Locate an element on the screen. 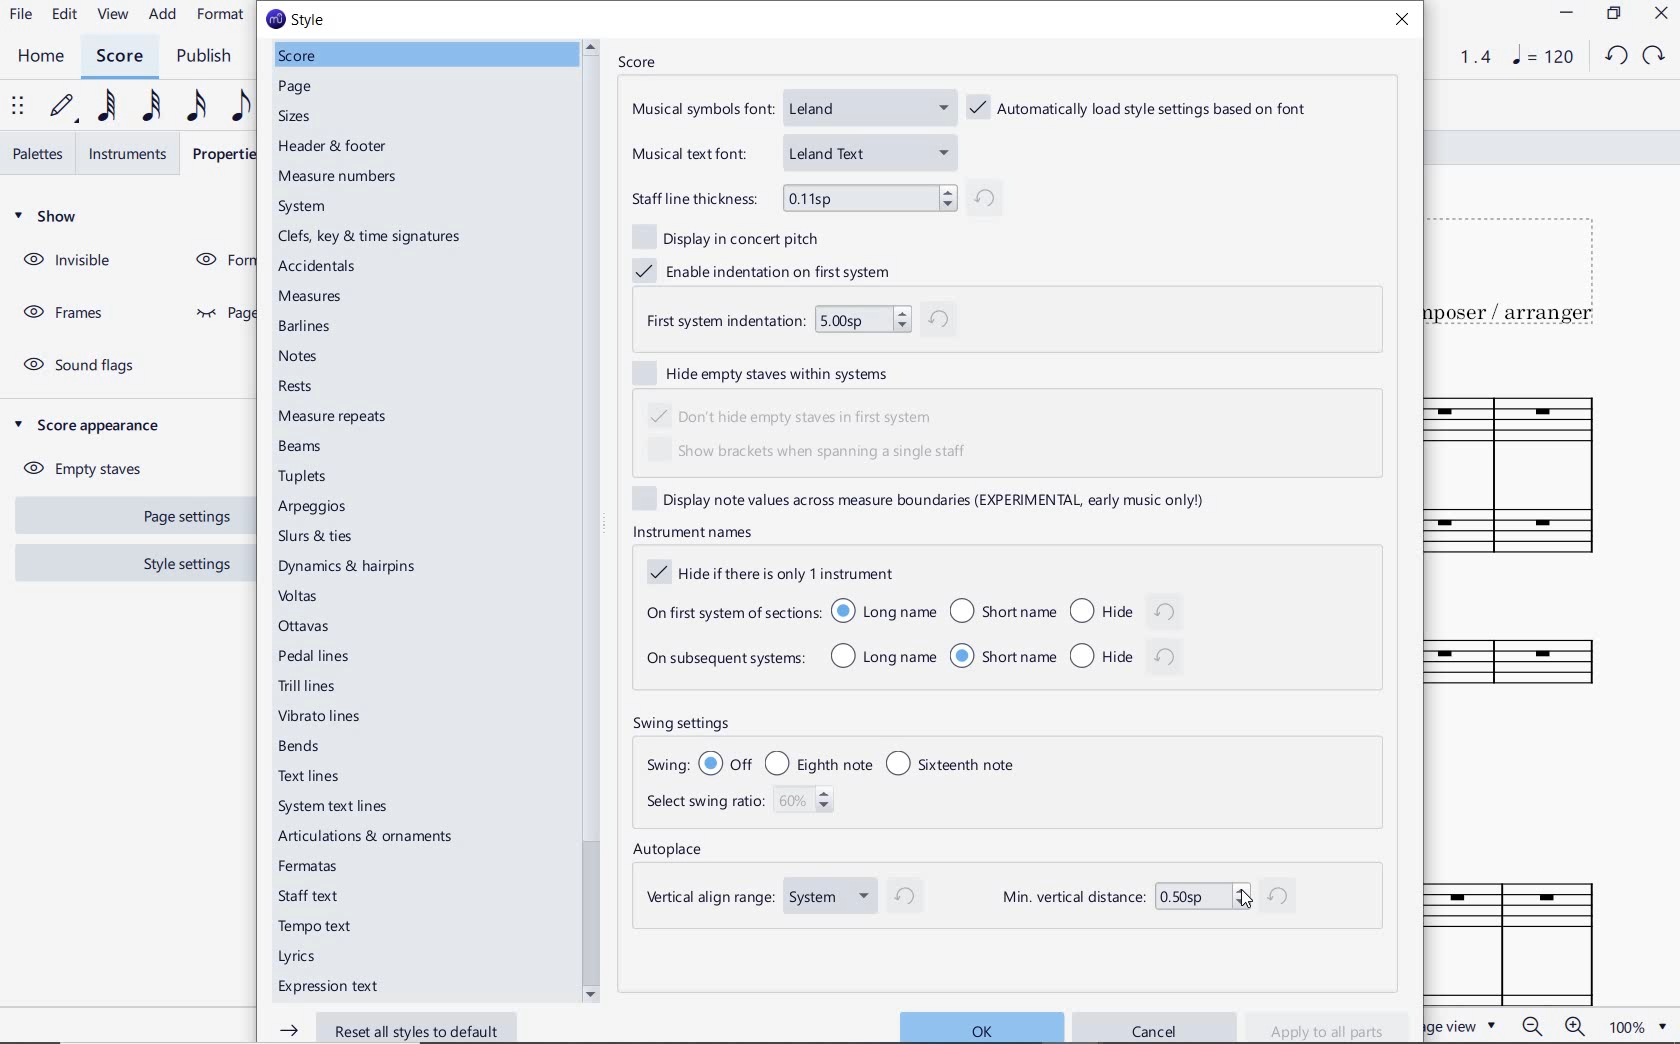 This screenshot has width=1680, height=1044. HIDE IF THERE IS ONLY 1 INSTRUMENT is located at coordinates (767, 573).